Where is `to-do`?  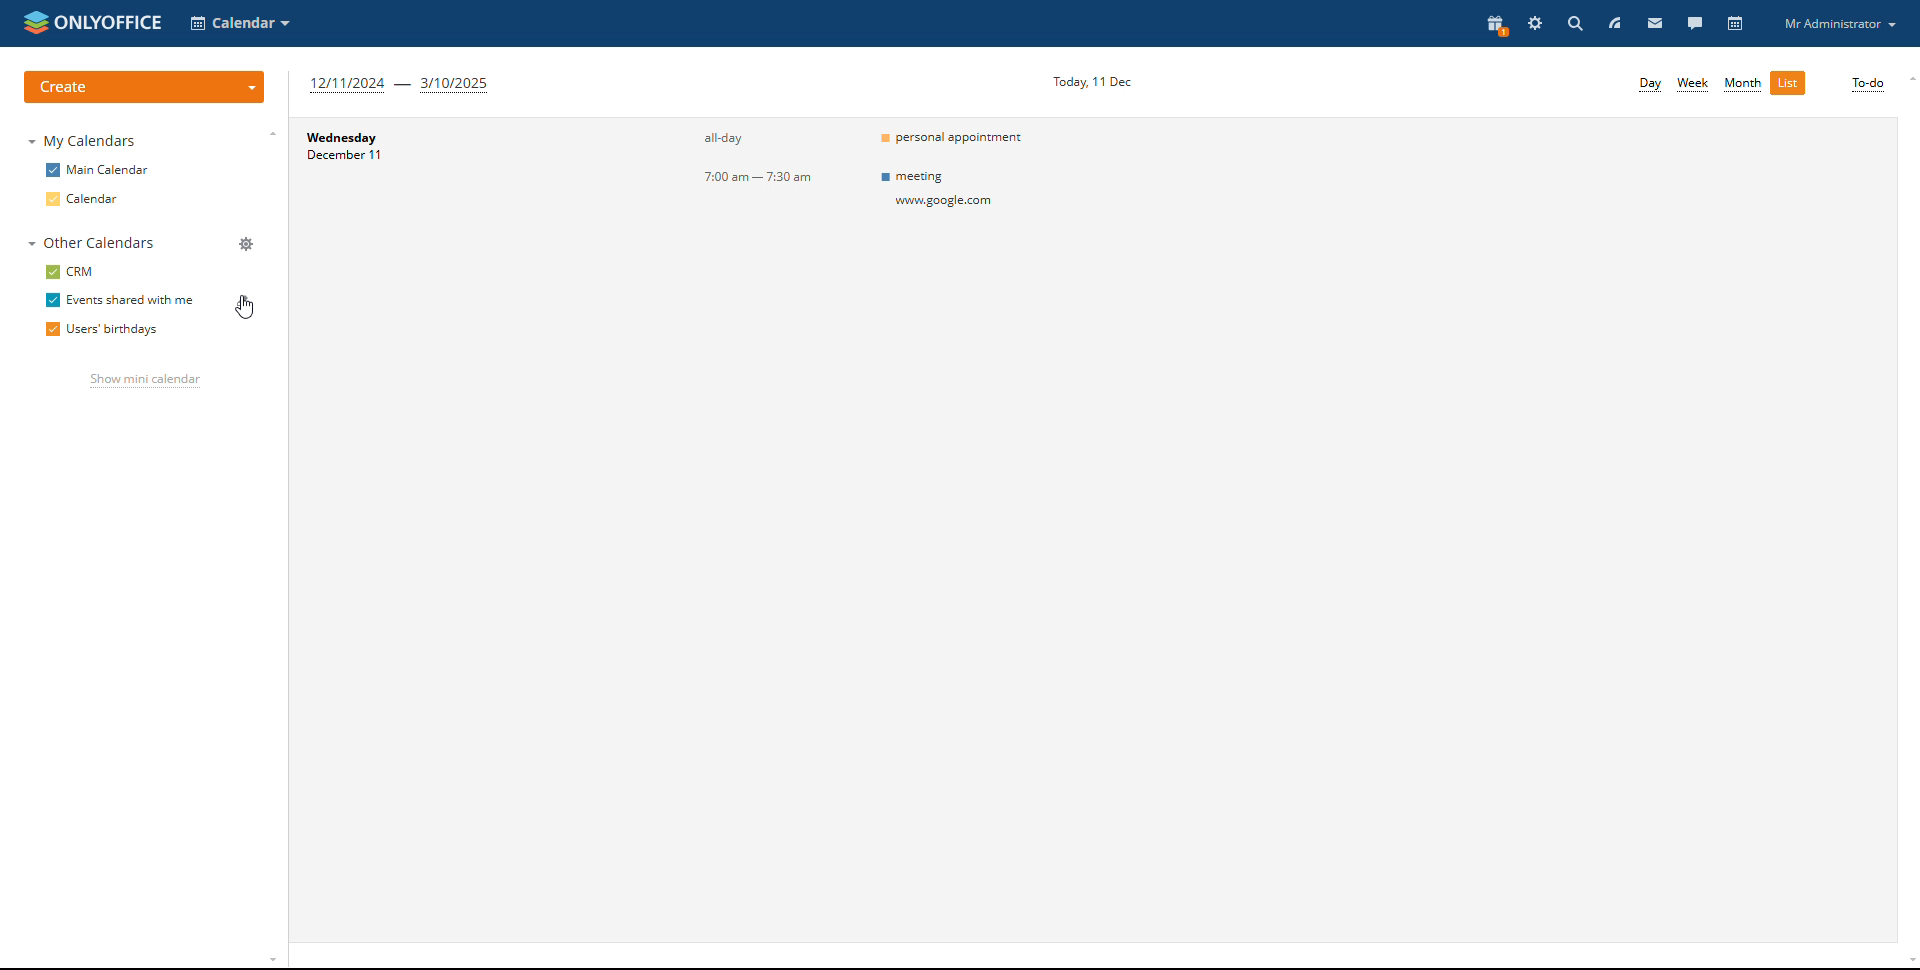
to-do is located at coordinates (1866, 84).